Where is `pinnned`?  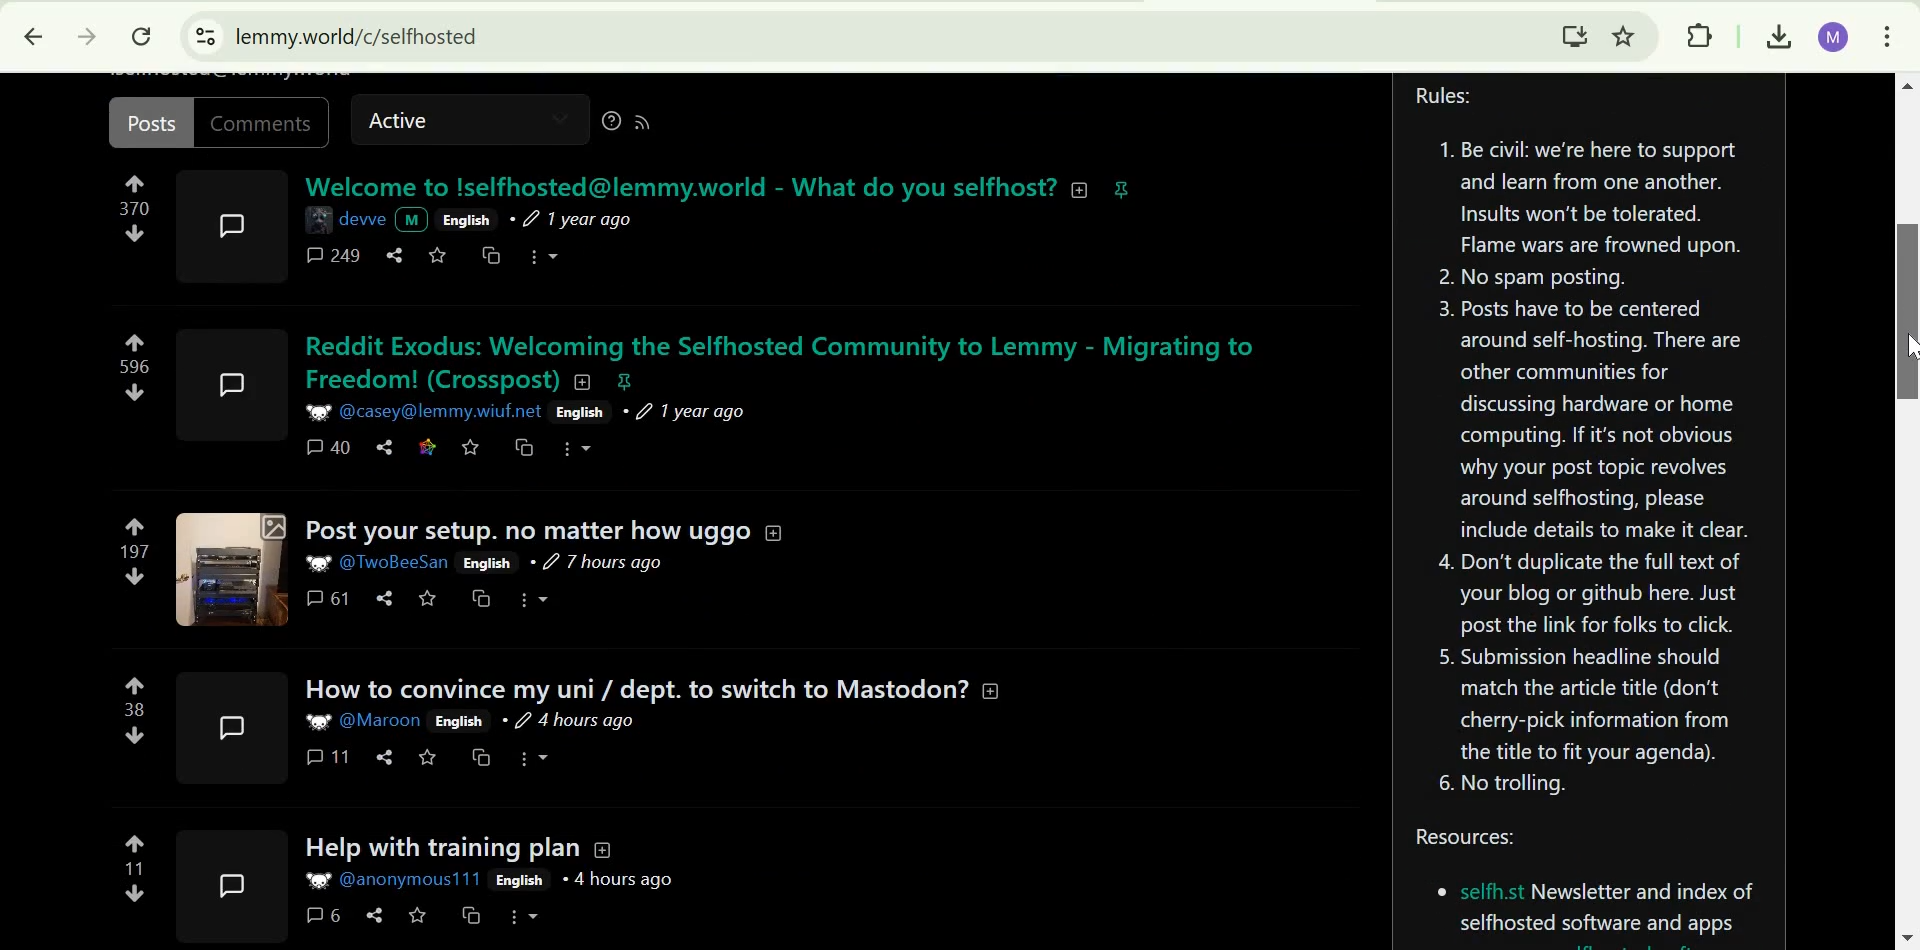
pinnned is located at coordinates (1122, 189).